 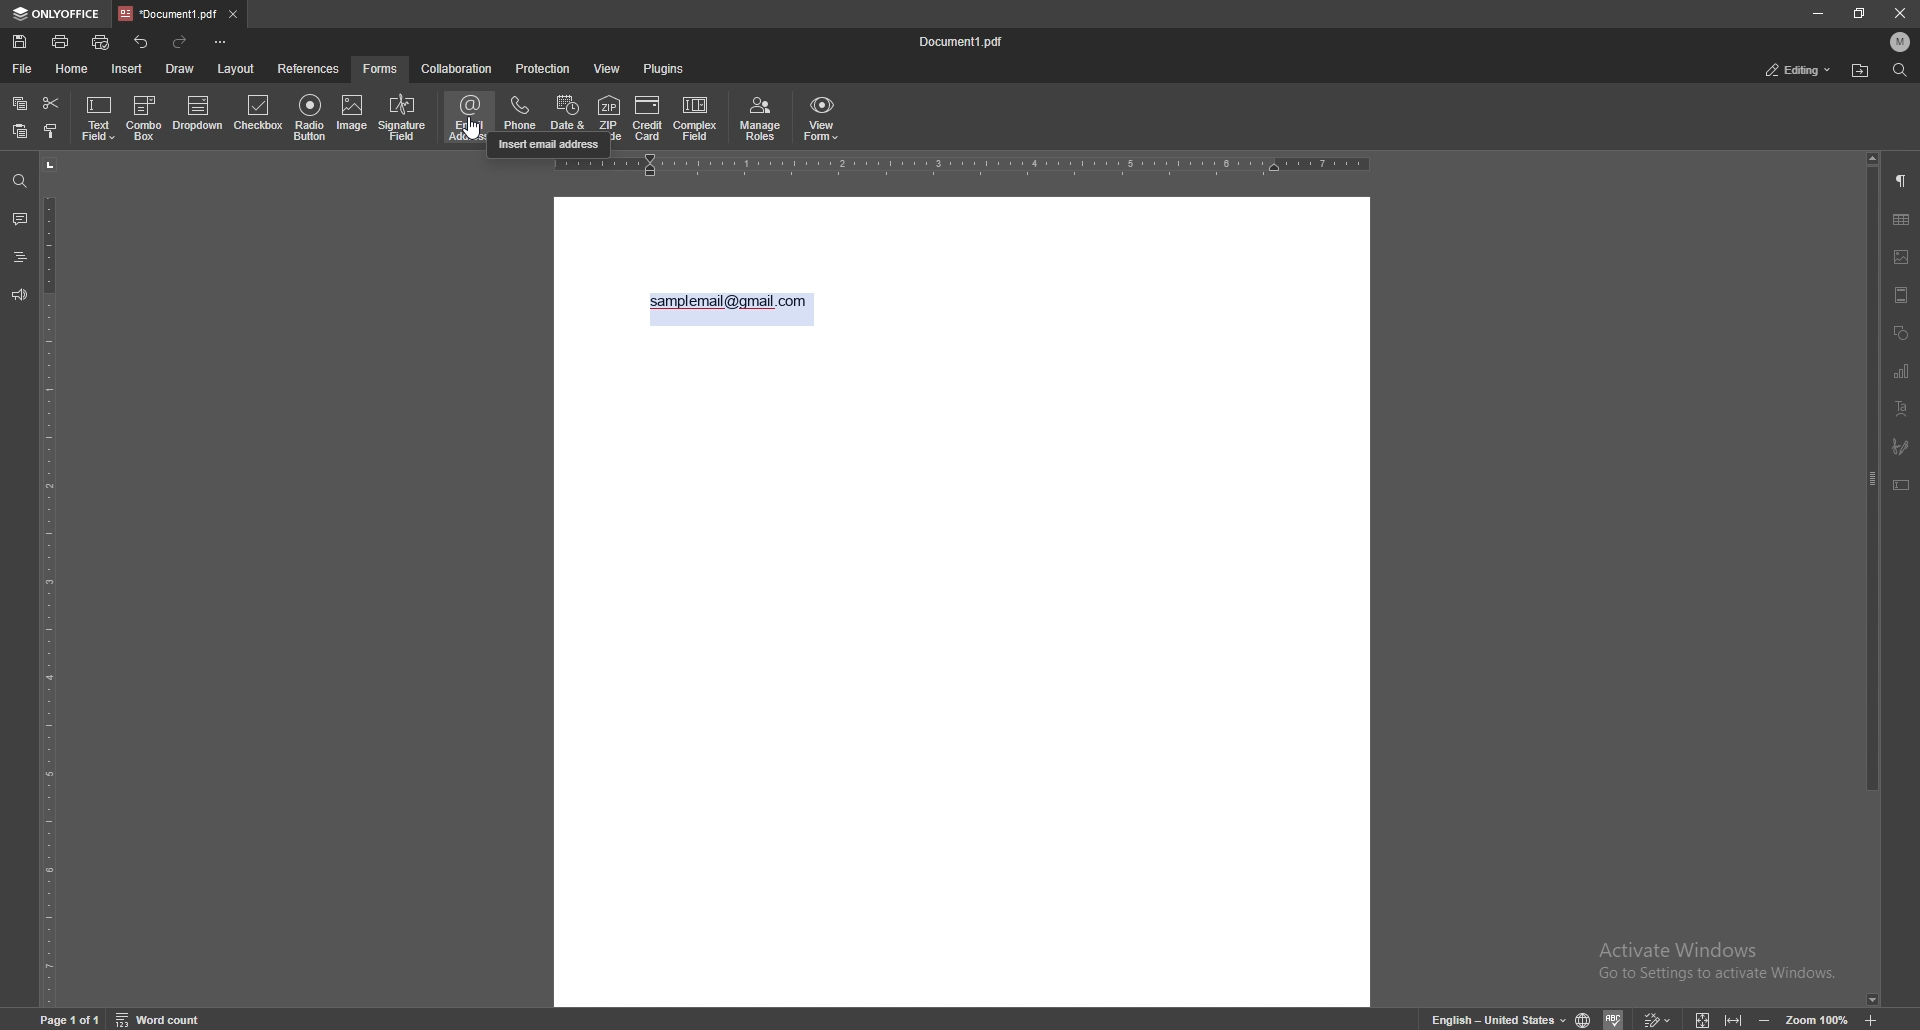 What do you see at coordinates (609, 116) in the screenshot?
I see `zip code` at bounding box center [609, 116].